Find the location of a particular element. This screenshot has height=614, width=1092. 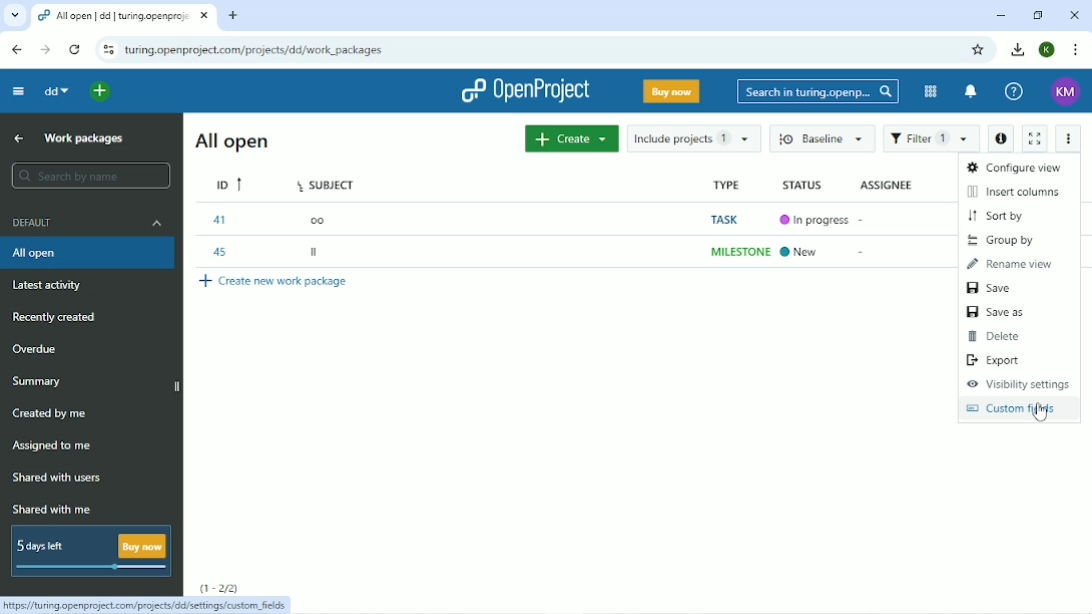

Configure view is located at coordinates (1014, 167).